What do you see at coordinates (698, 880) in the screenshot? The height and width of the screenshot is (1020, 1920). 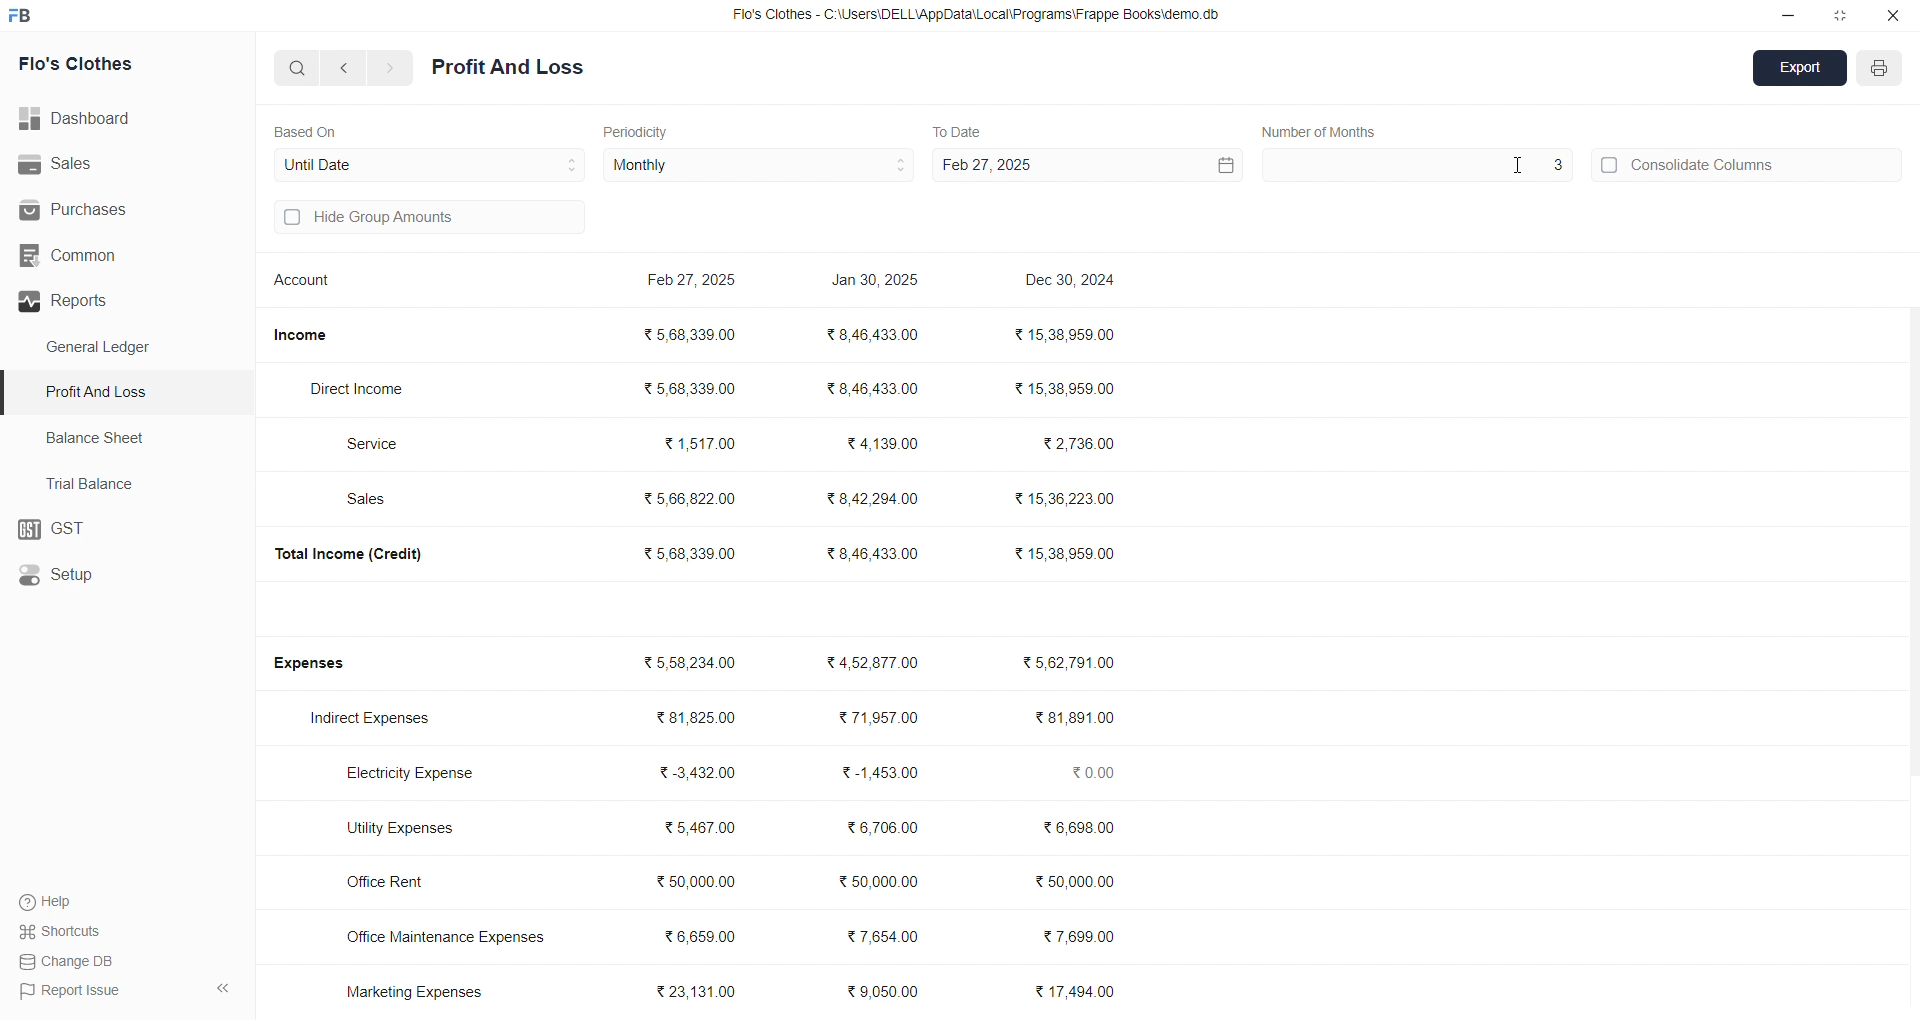 I see `₹50,000.00` at bounding box center [698, 880].